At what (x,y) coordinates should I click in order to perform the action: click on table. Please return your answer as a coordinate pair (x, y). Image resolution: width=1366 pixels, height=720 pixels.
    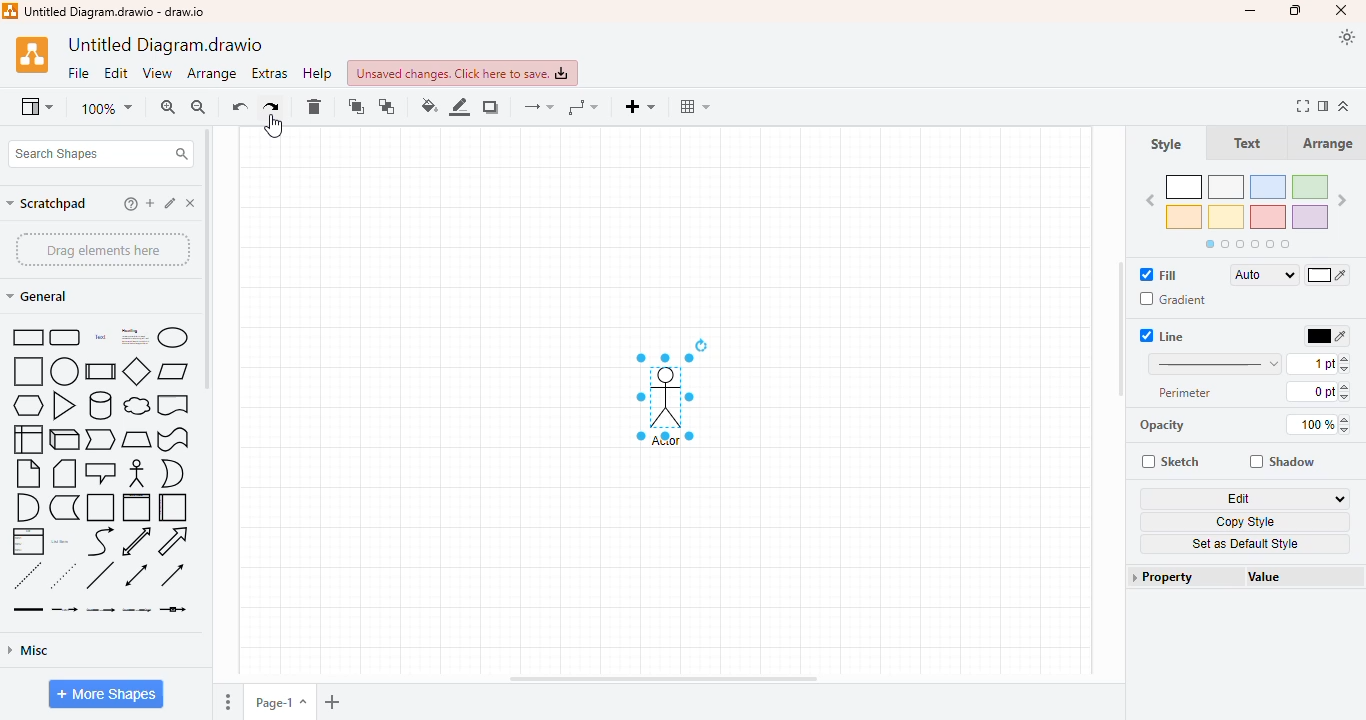
    Looking at the image, I should click on (695, 106).